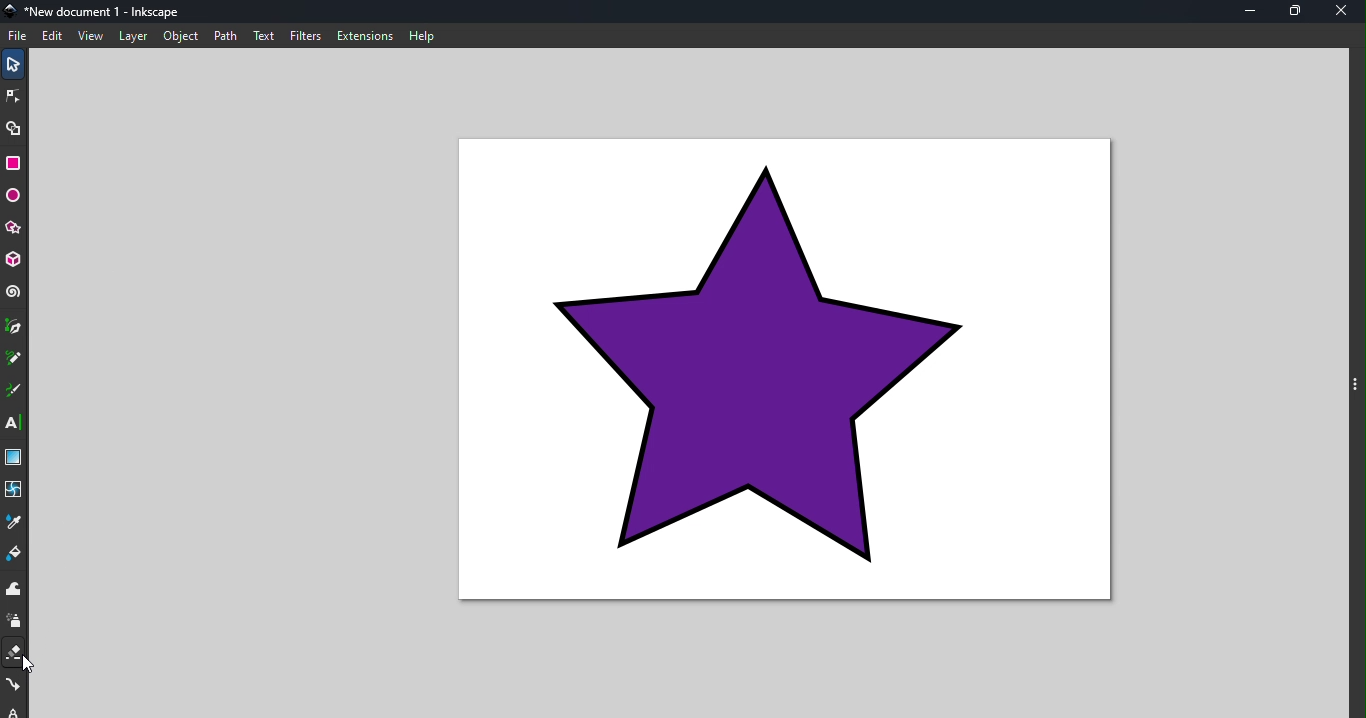  I want to click on object, so click(181, 35).